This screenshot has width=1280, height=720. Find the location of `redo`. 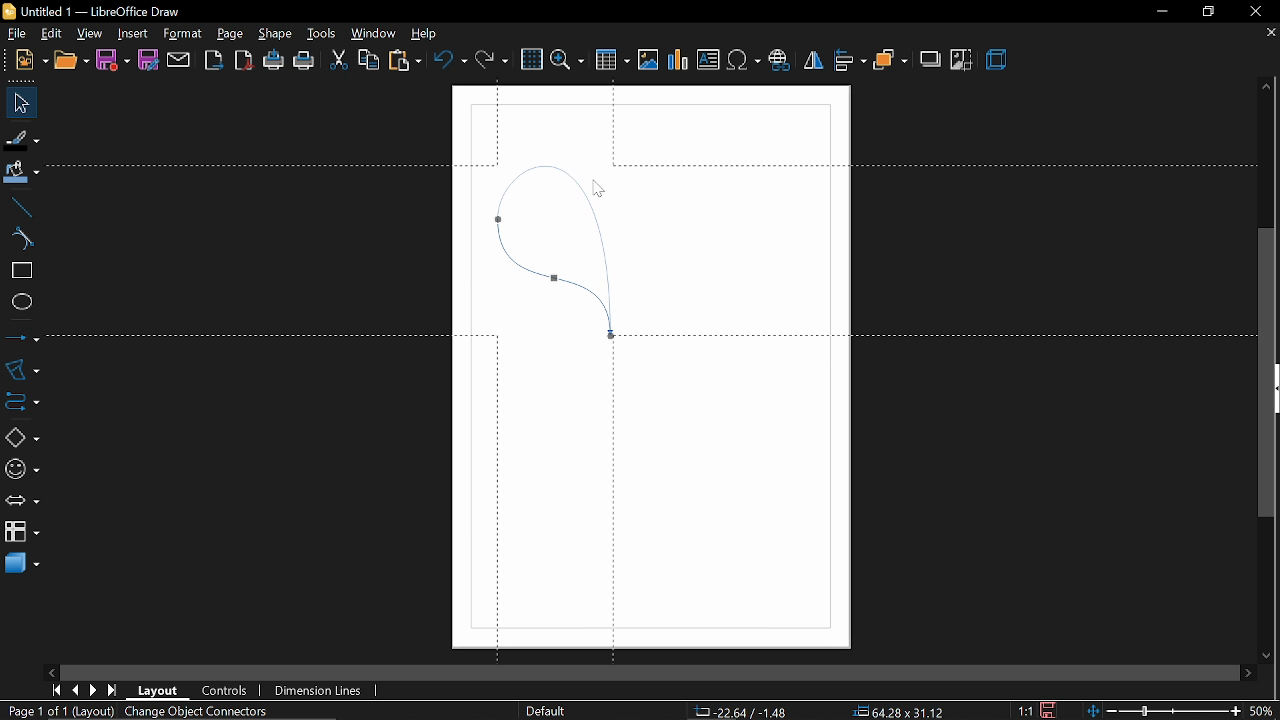

redo is located at coordinates (492, 62).